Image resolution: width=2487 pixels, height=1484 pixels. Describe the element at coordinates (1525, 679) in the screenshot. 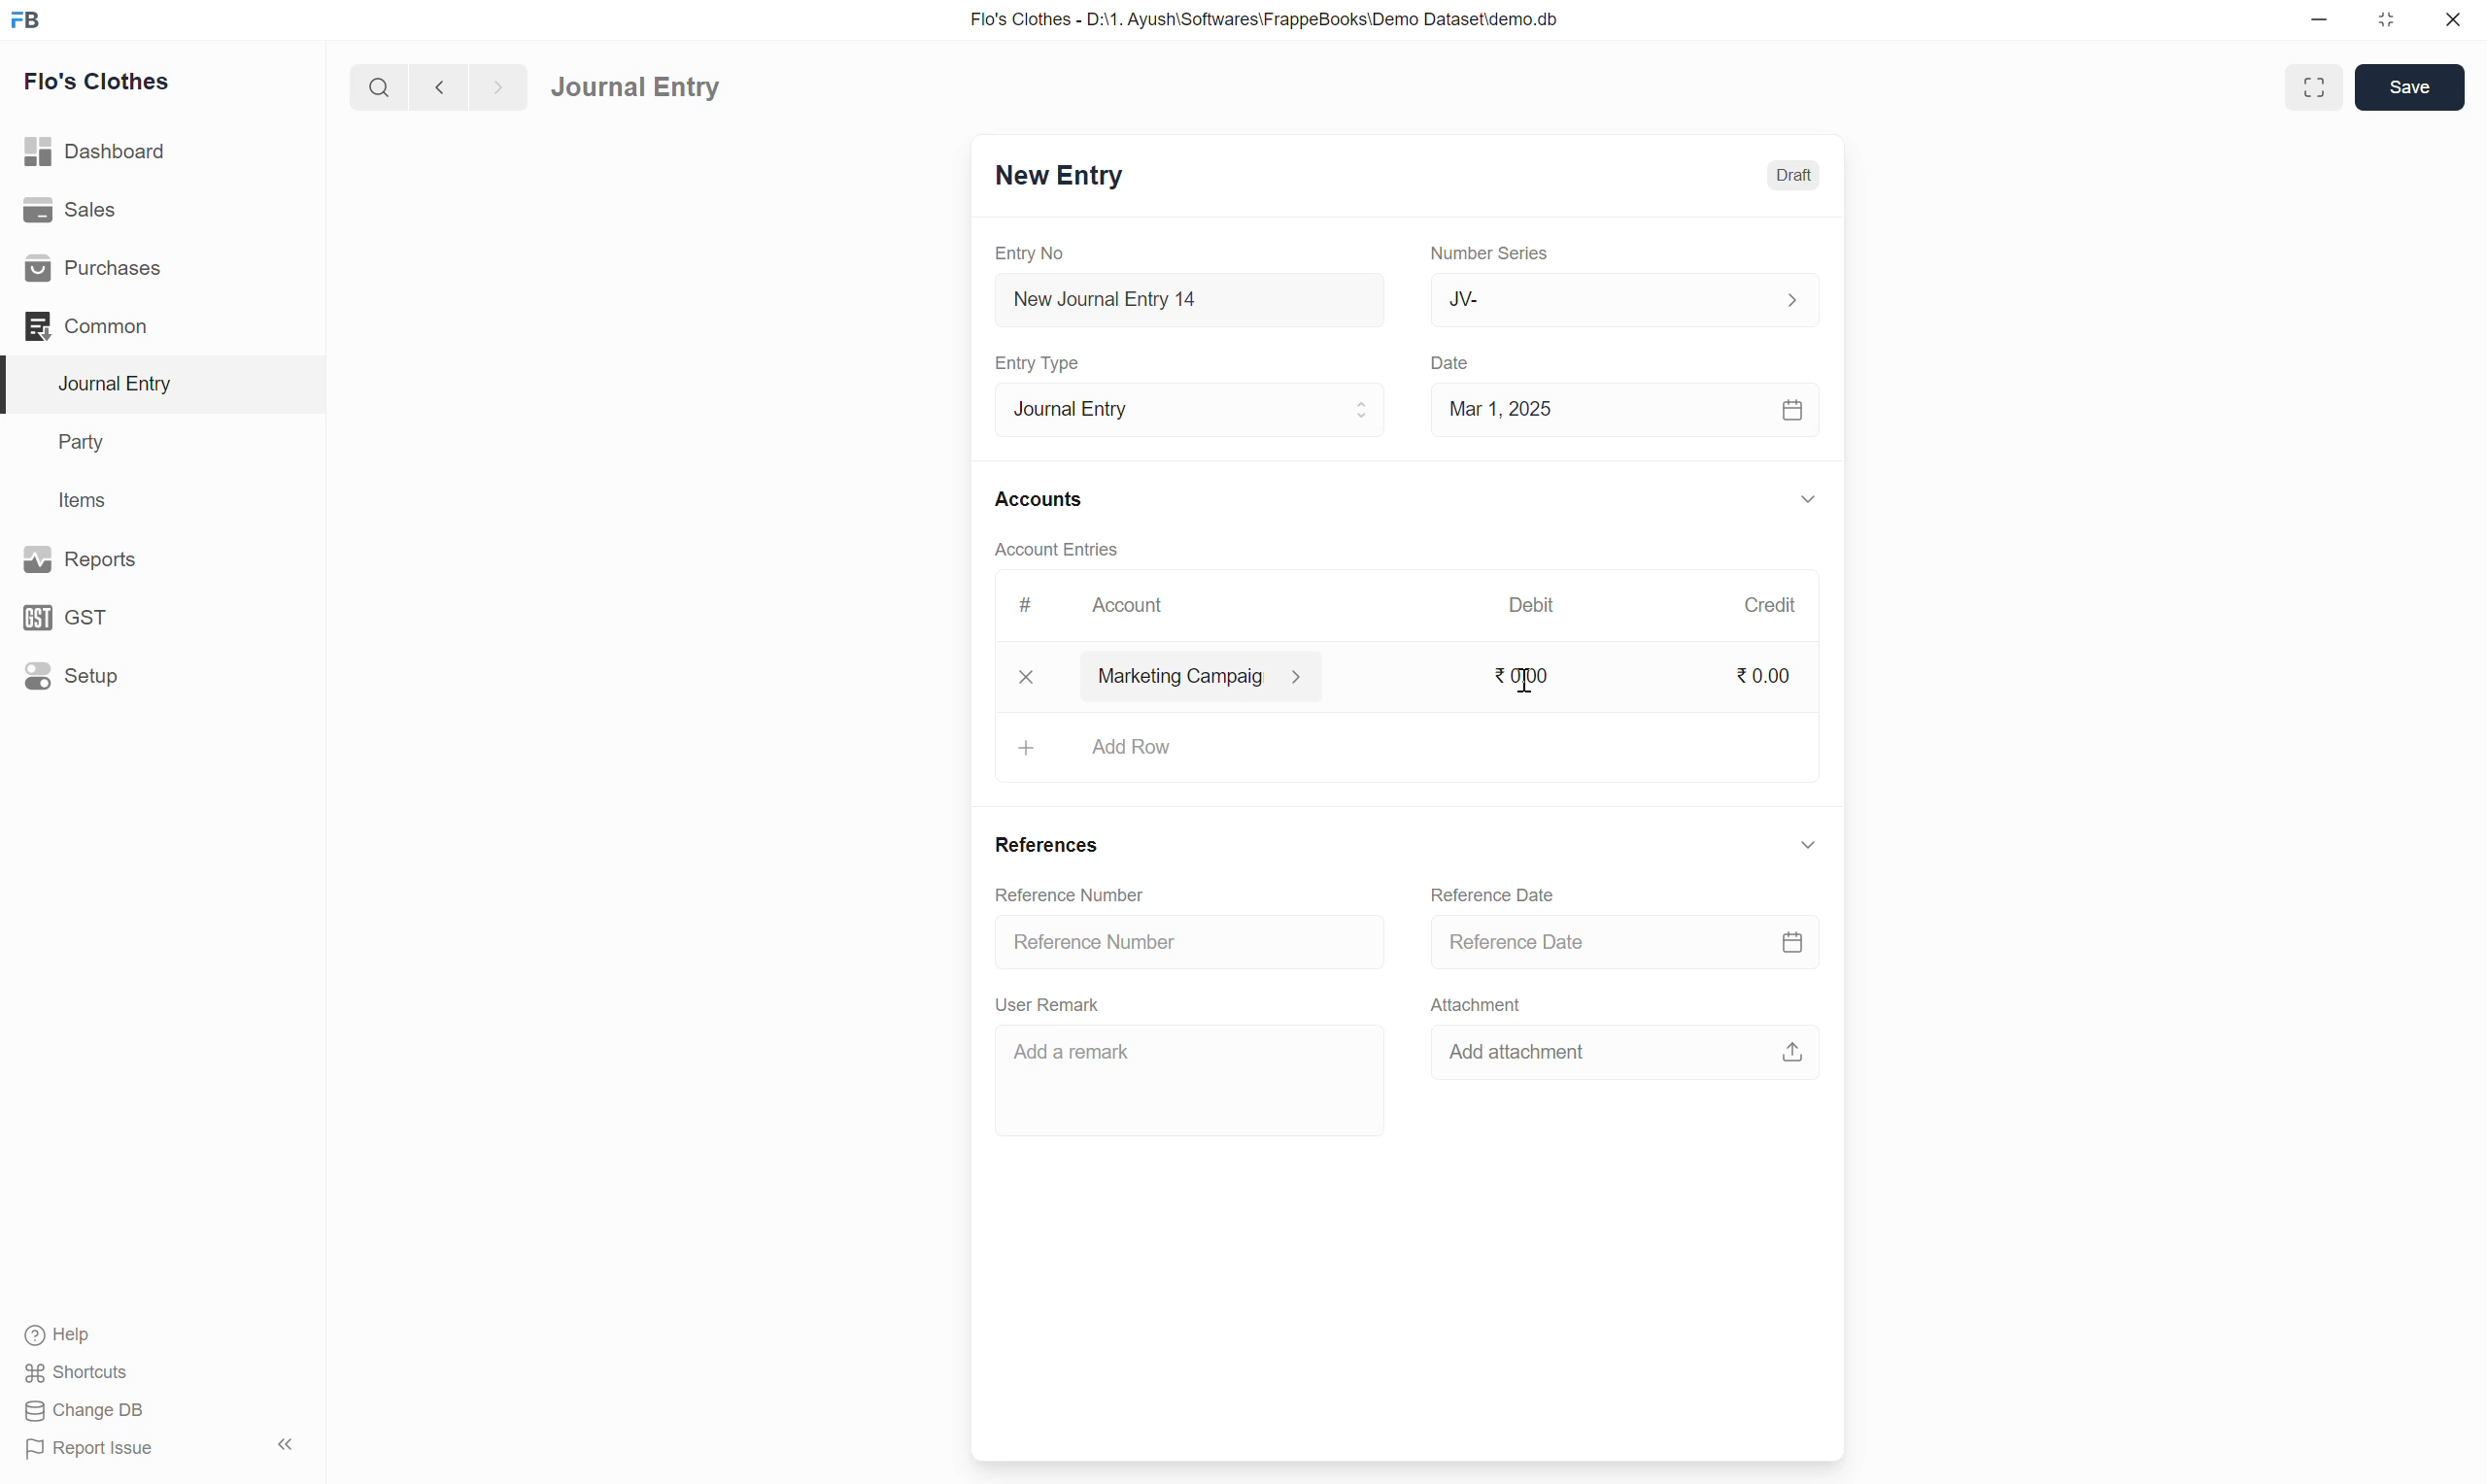

I see `cursor` at that location.